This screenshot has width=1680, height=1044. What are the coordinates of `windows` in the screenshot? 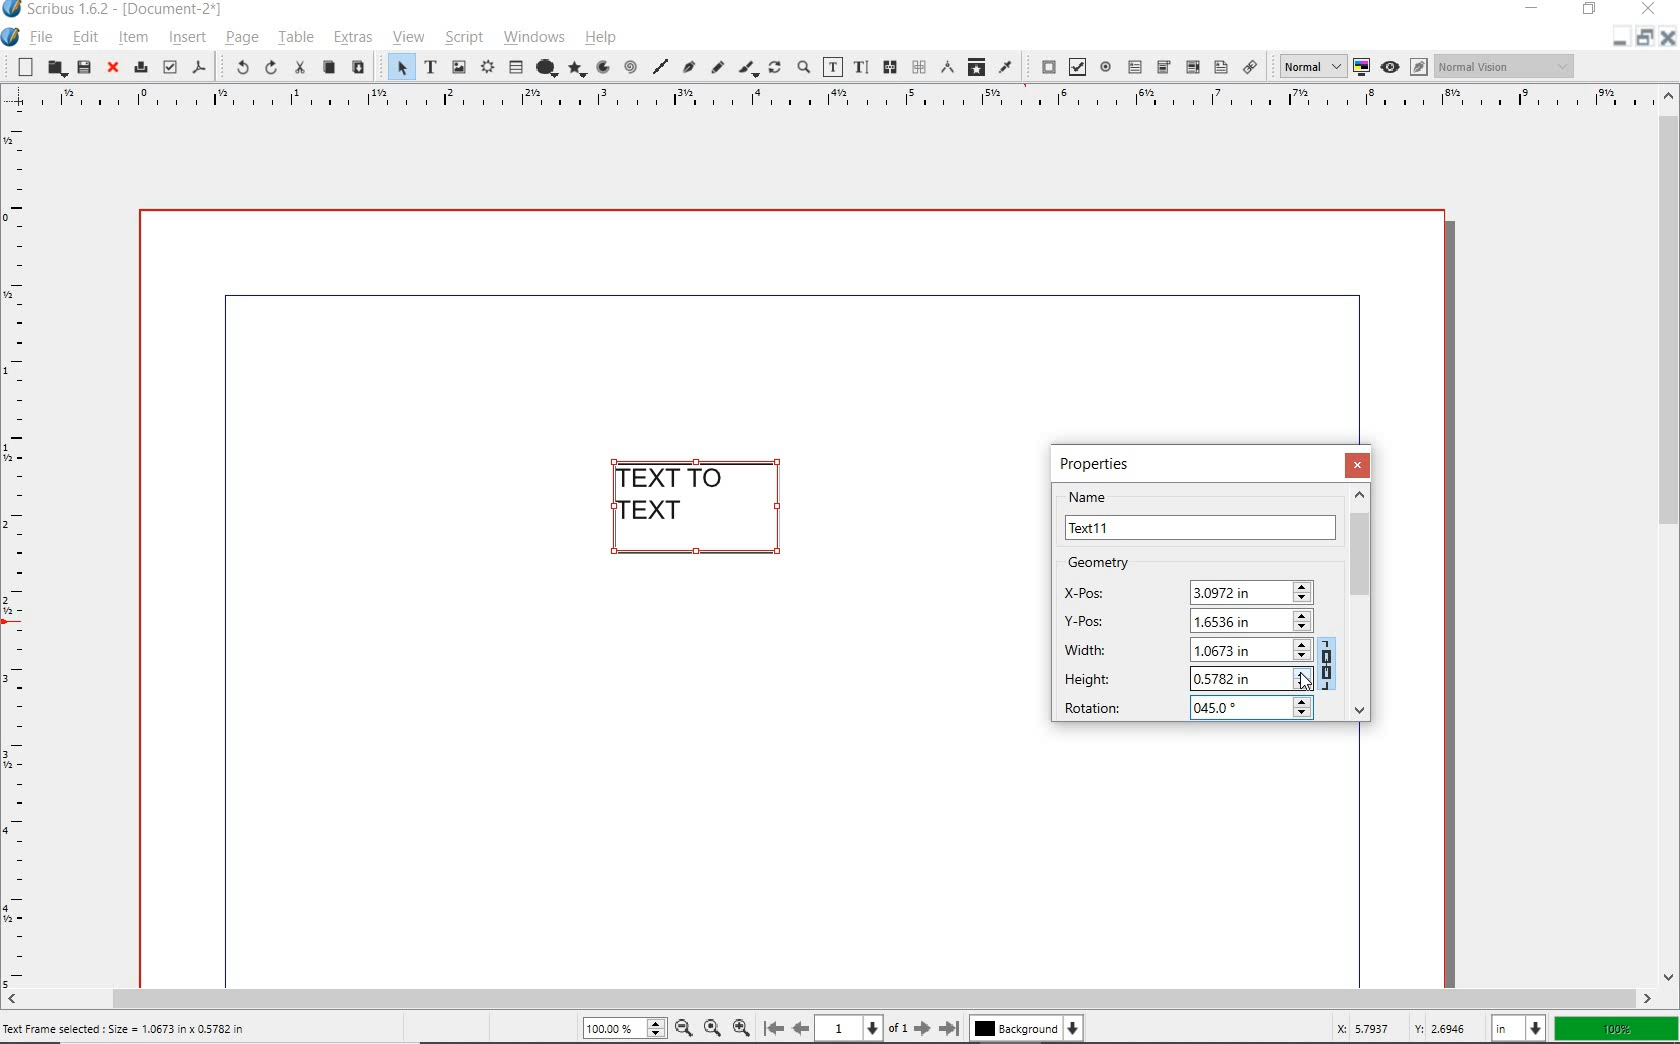 It's located at (534, 38).